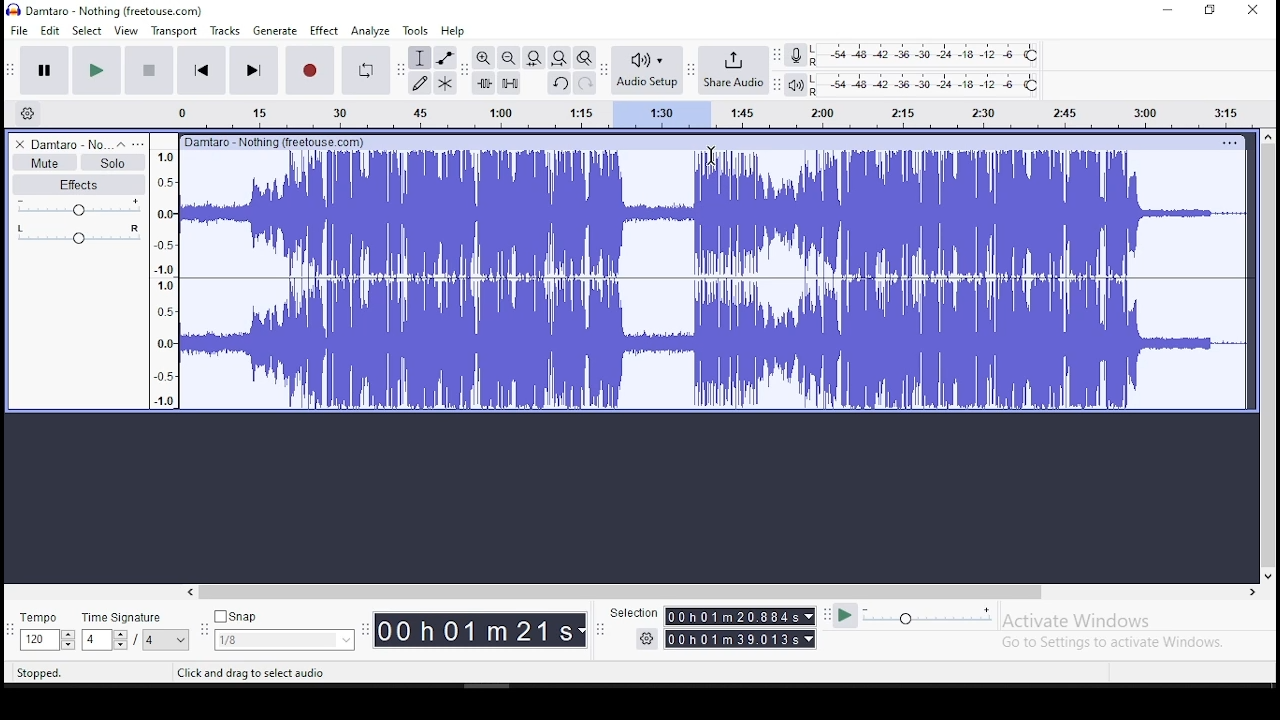  What do you see at coordinates (733, 639) in the screenshot?
I see `00h01m39013s` at bounding box center [733, 639].